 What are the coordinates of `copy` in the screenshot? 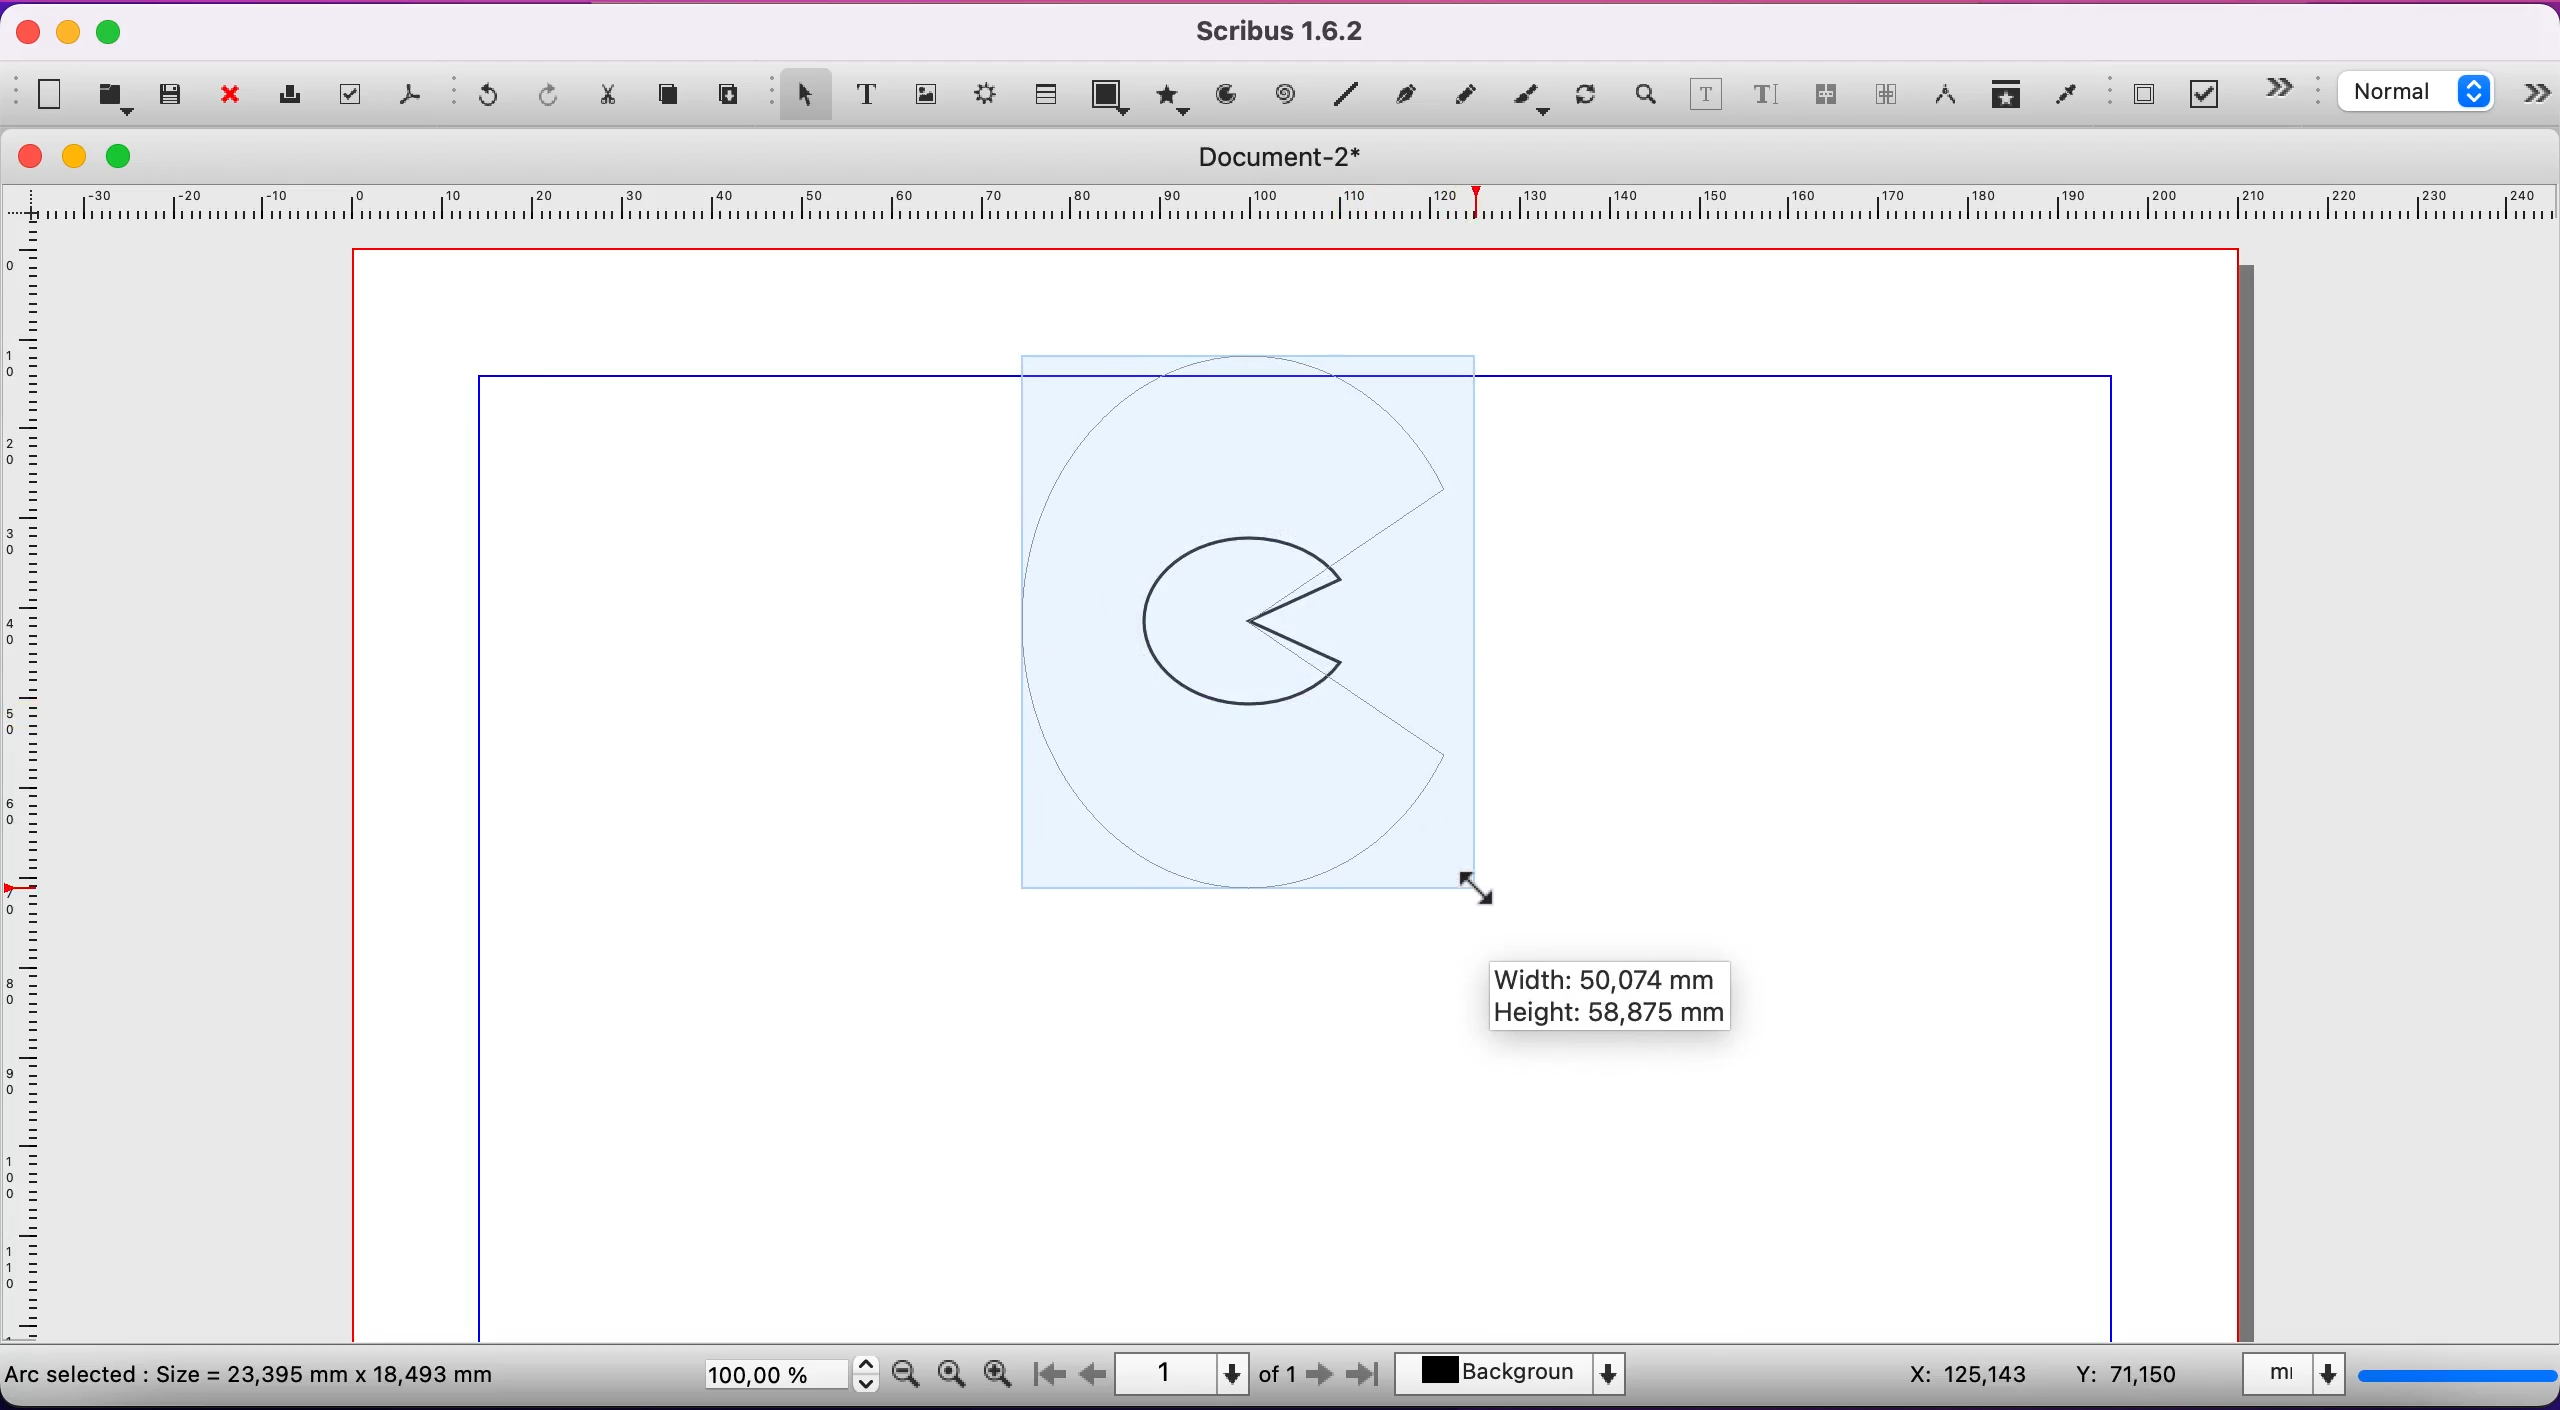 It's located at (674, 97).